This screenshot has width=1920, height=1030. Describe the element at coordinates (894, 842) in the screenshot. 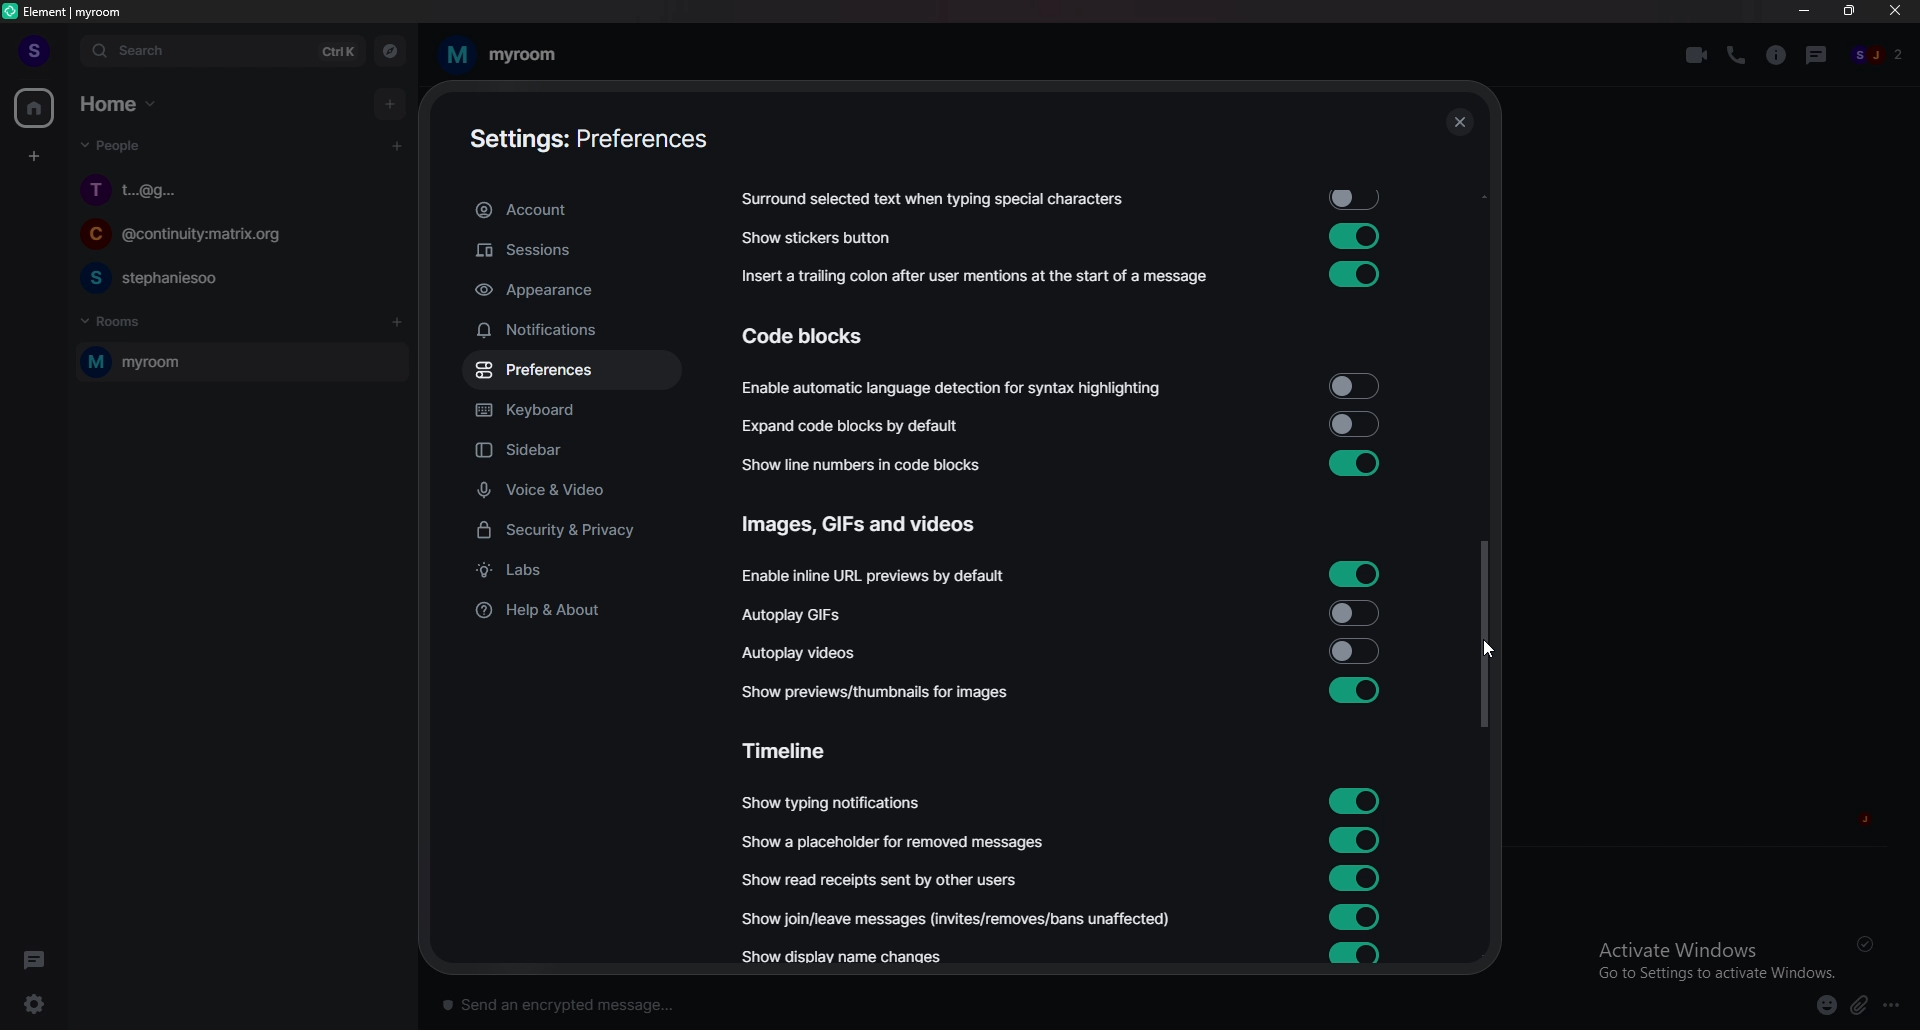

I see `show a placeholder for removed messages` at that location.